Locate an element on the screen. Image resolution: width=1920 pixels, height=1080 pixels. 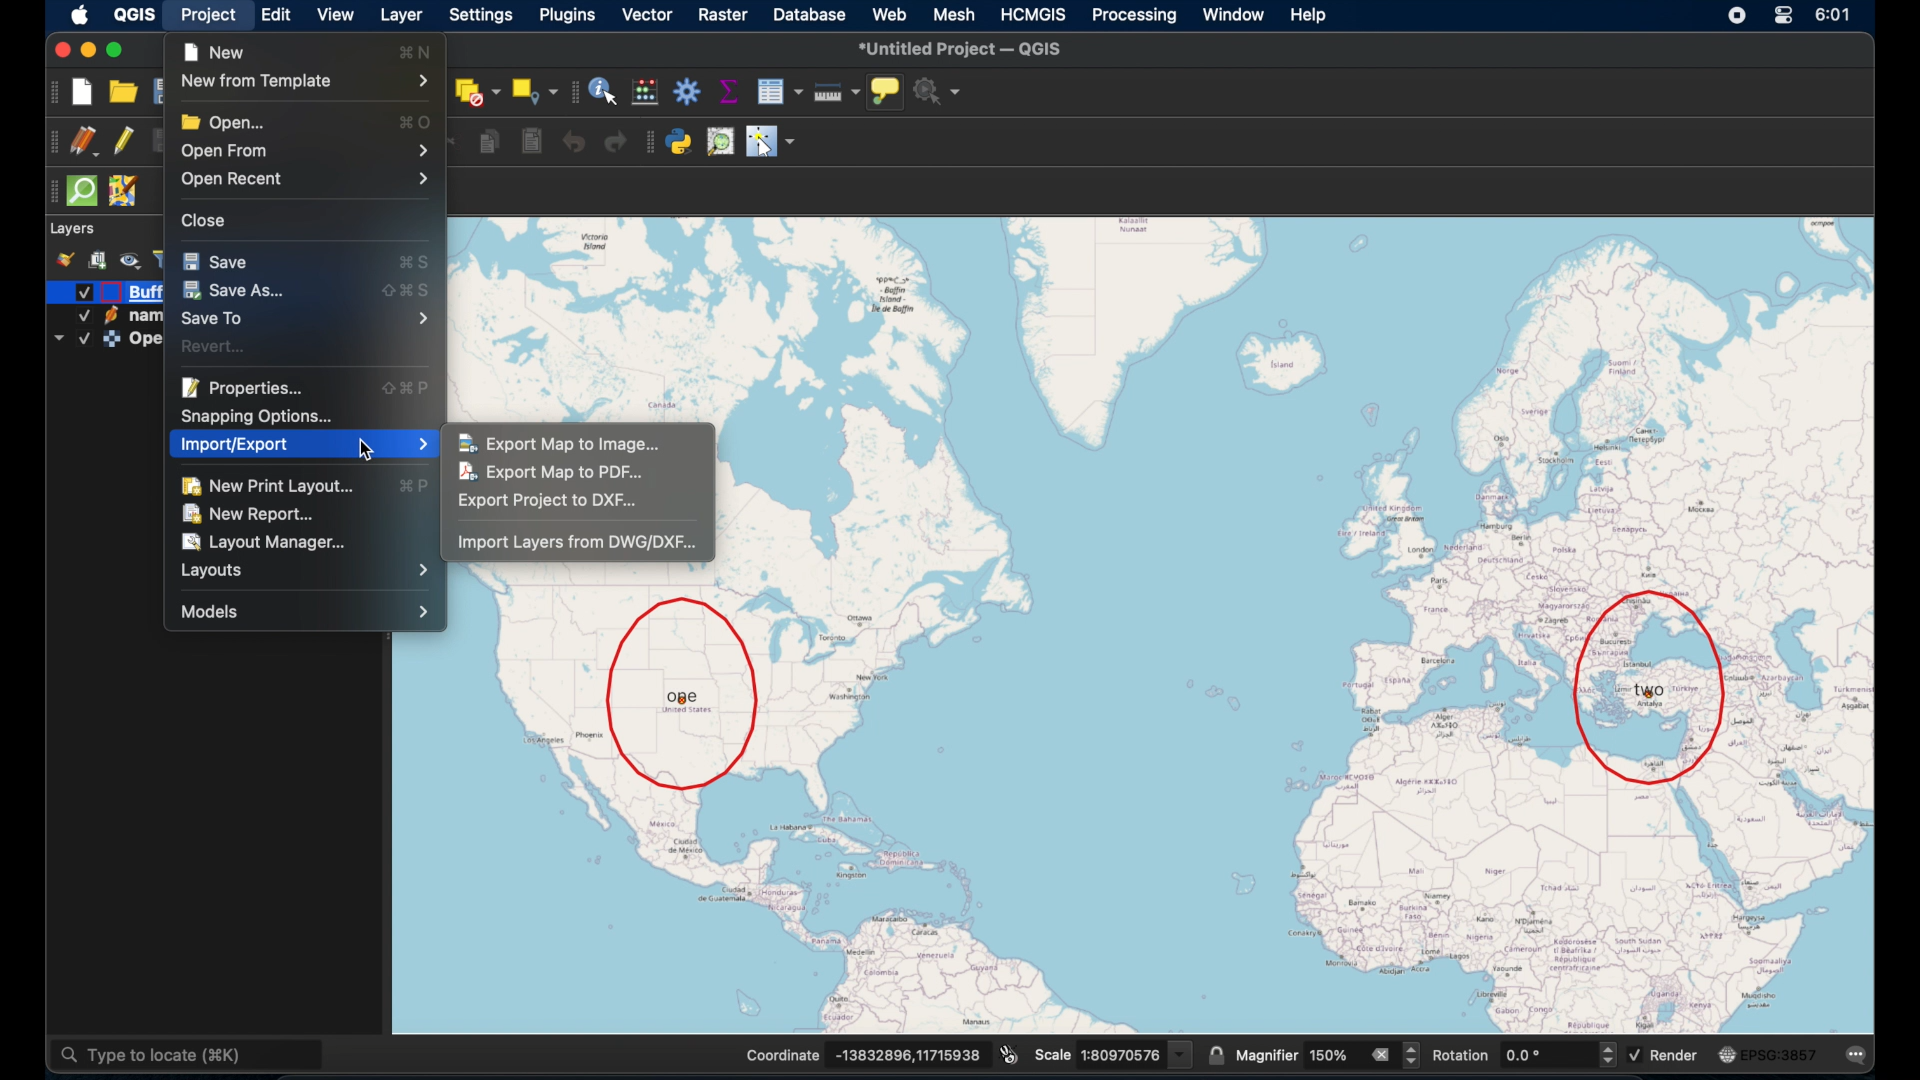
models  is located at coordinates (305, 612).